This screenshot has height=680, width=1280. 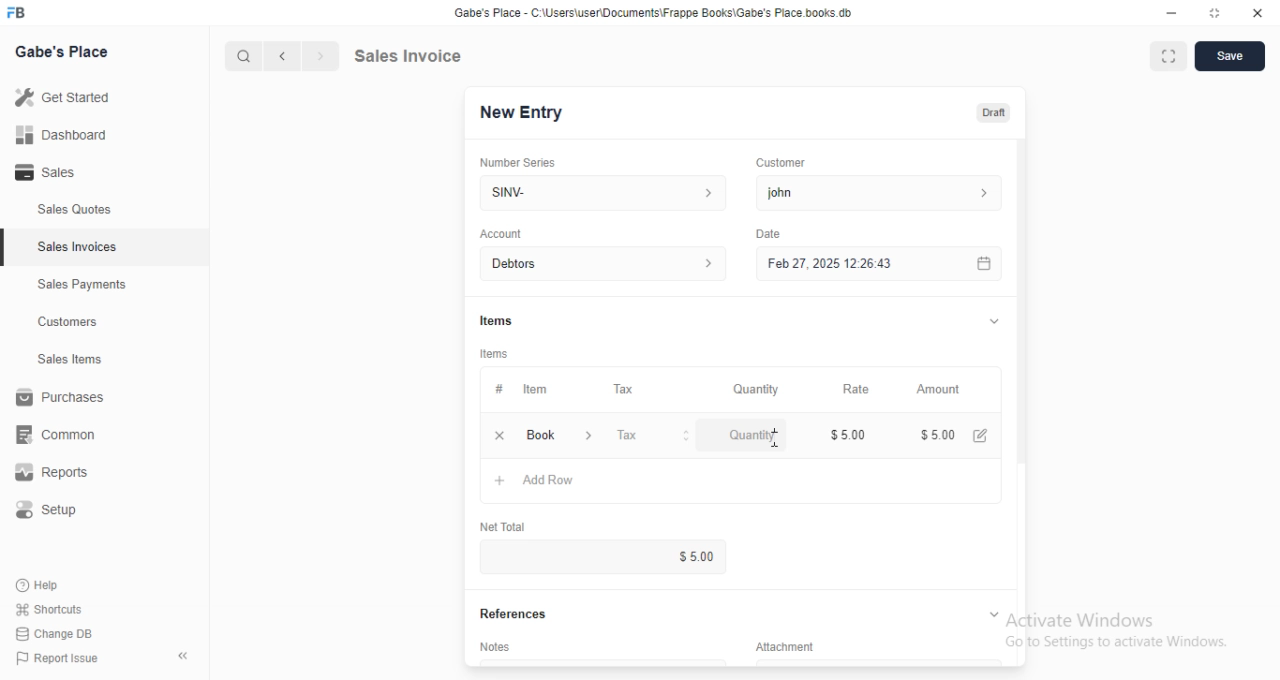 I want to click on Tax, so click(x=628, y=388).